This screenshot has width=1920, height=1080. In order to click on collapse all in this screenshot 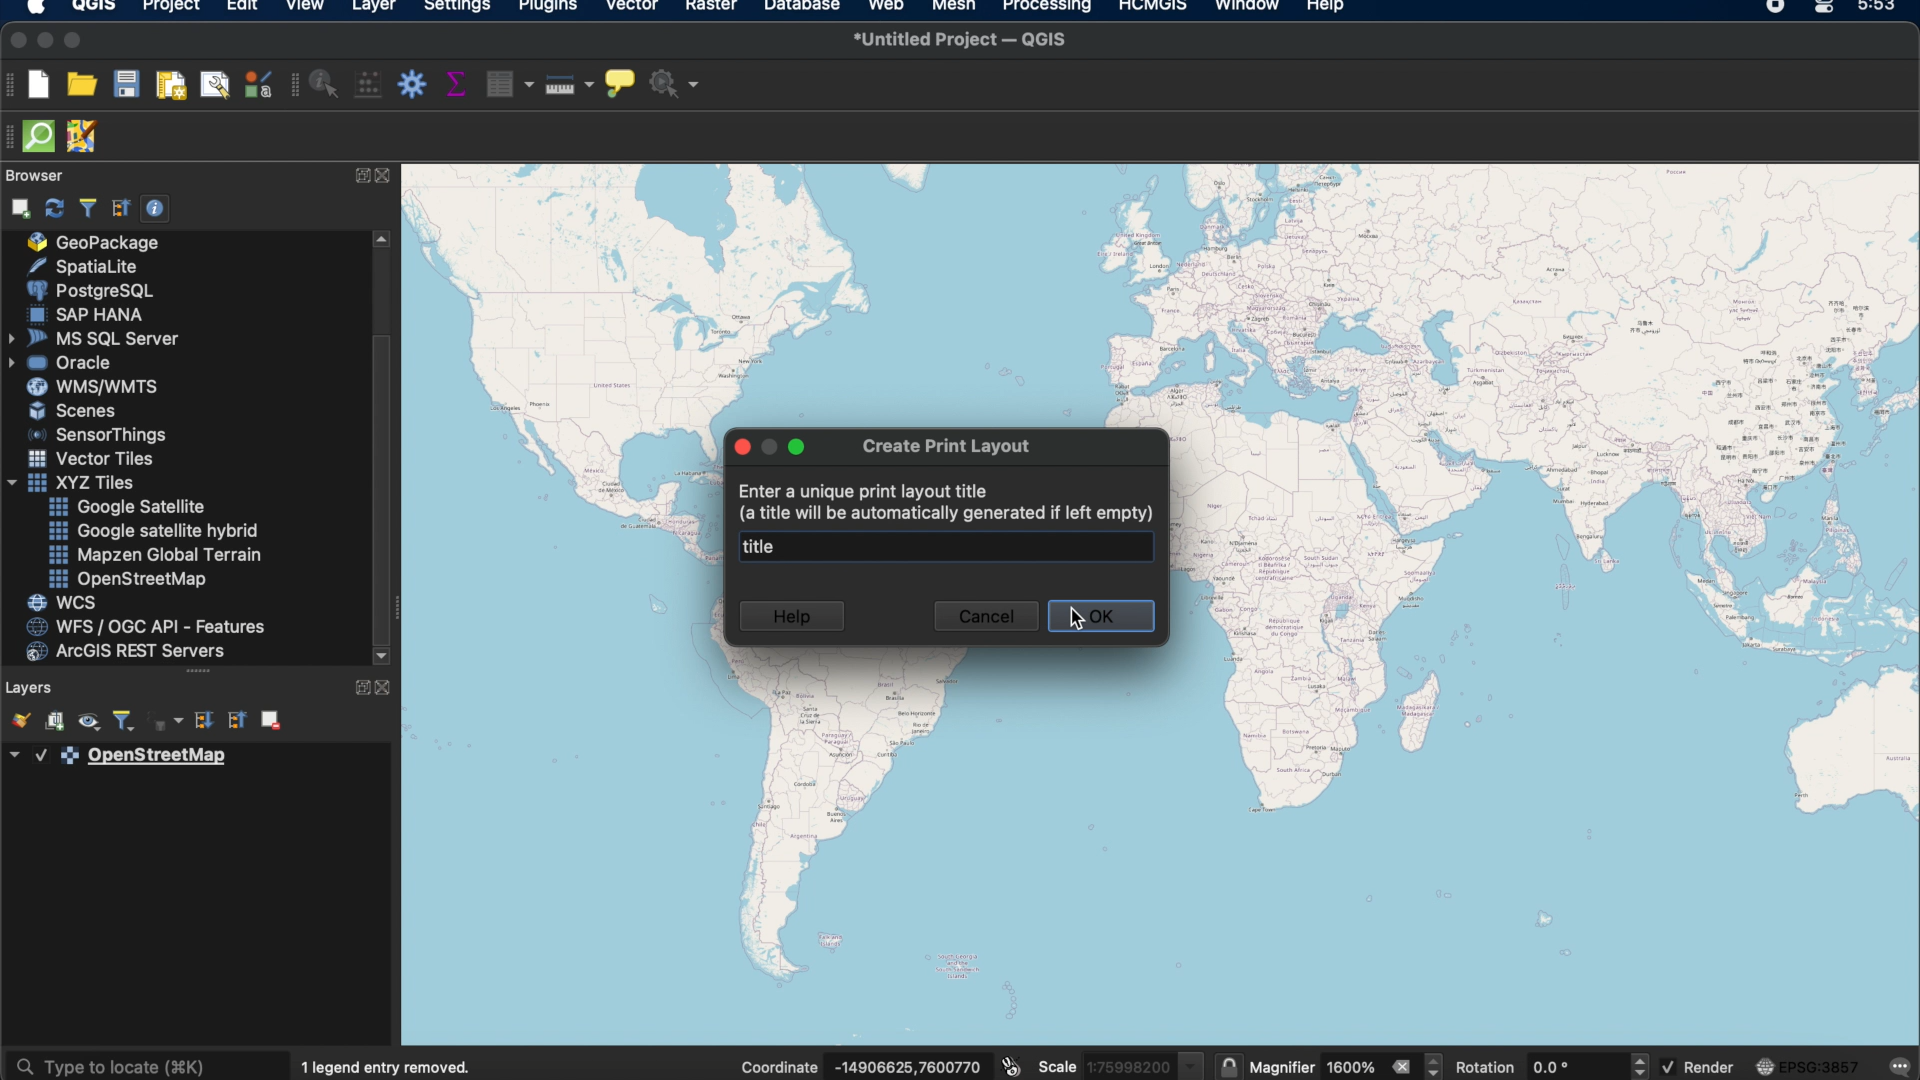, I will do `click(237, 719)`.